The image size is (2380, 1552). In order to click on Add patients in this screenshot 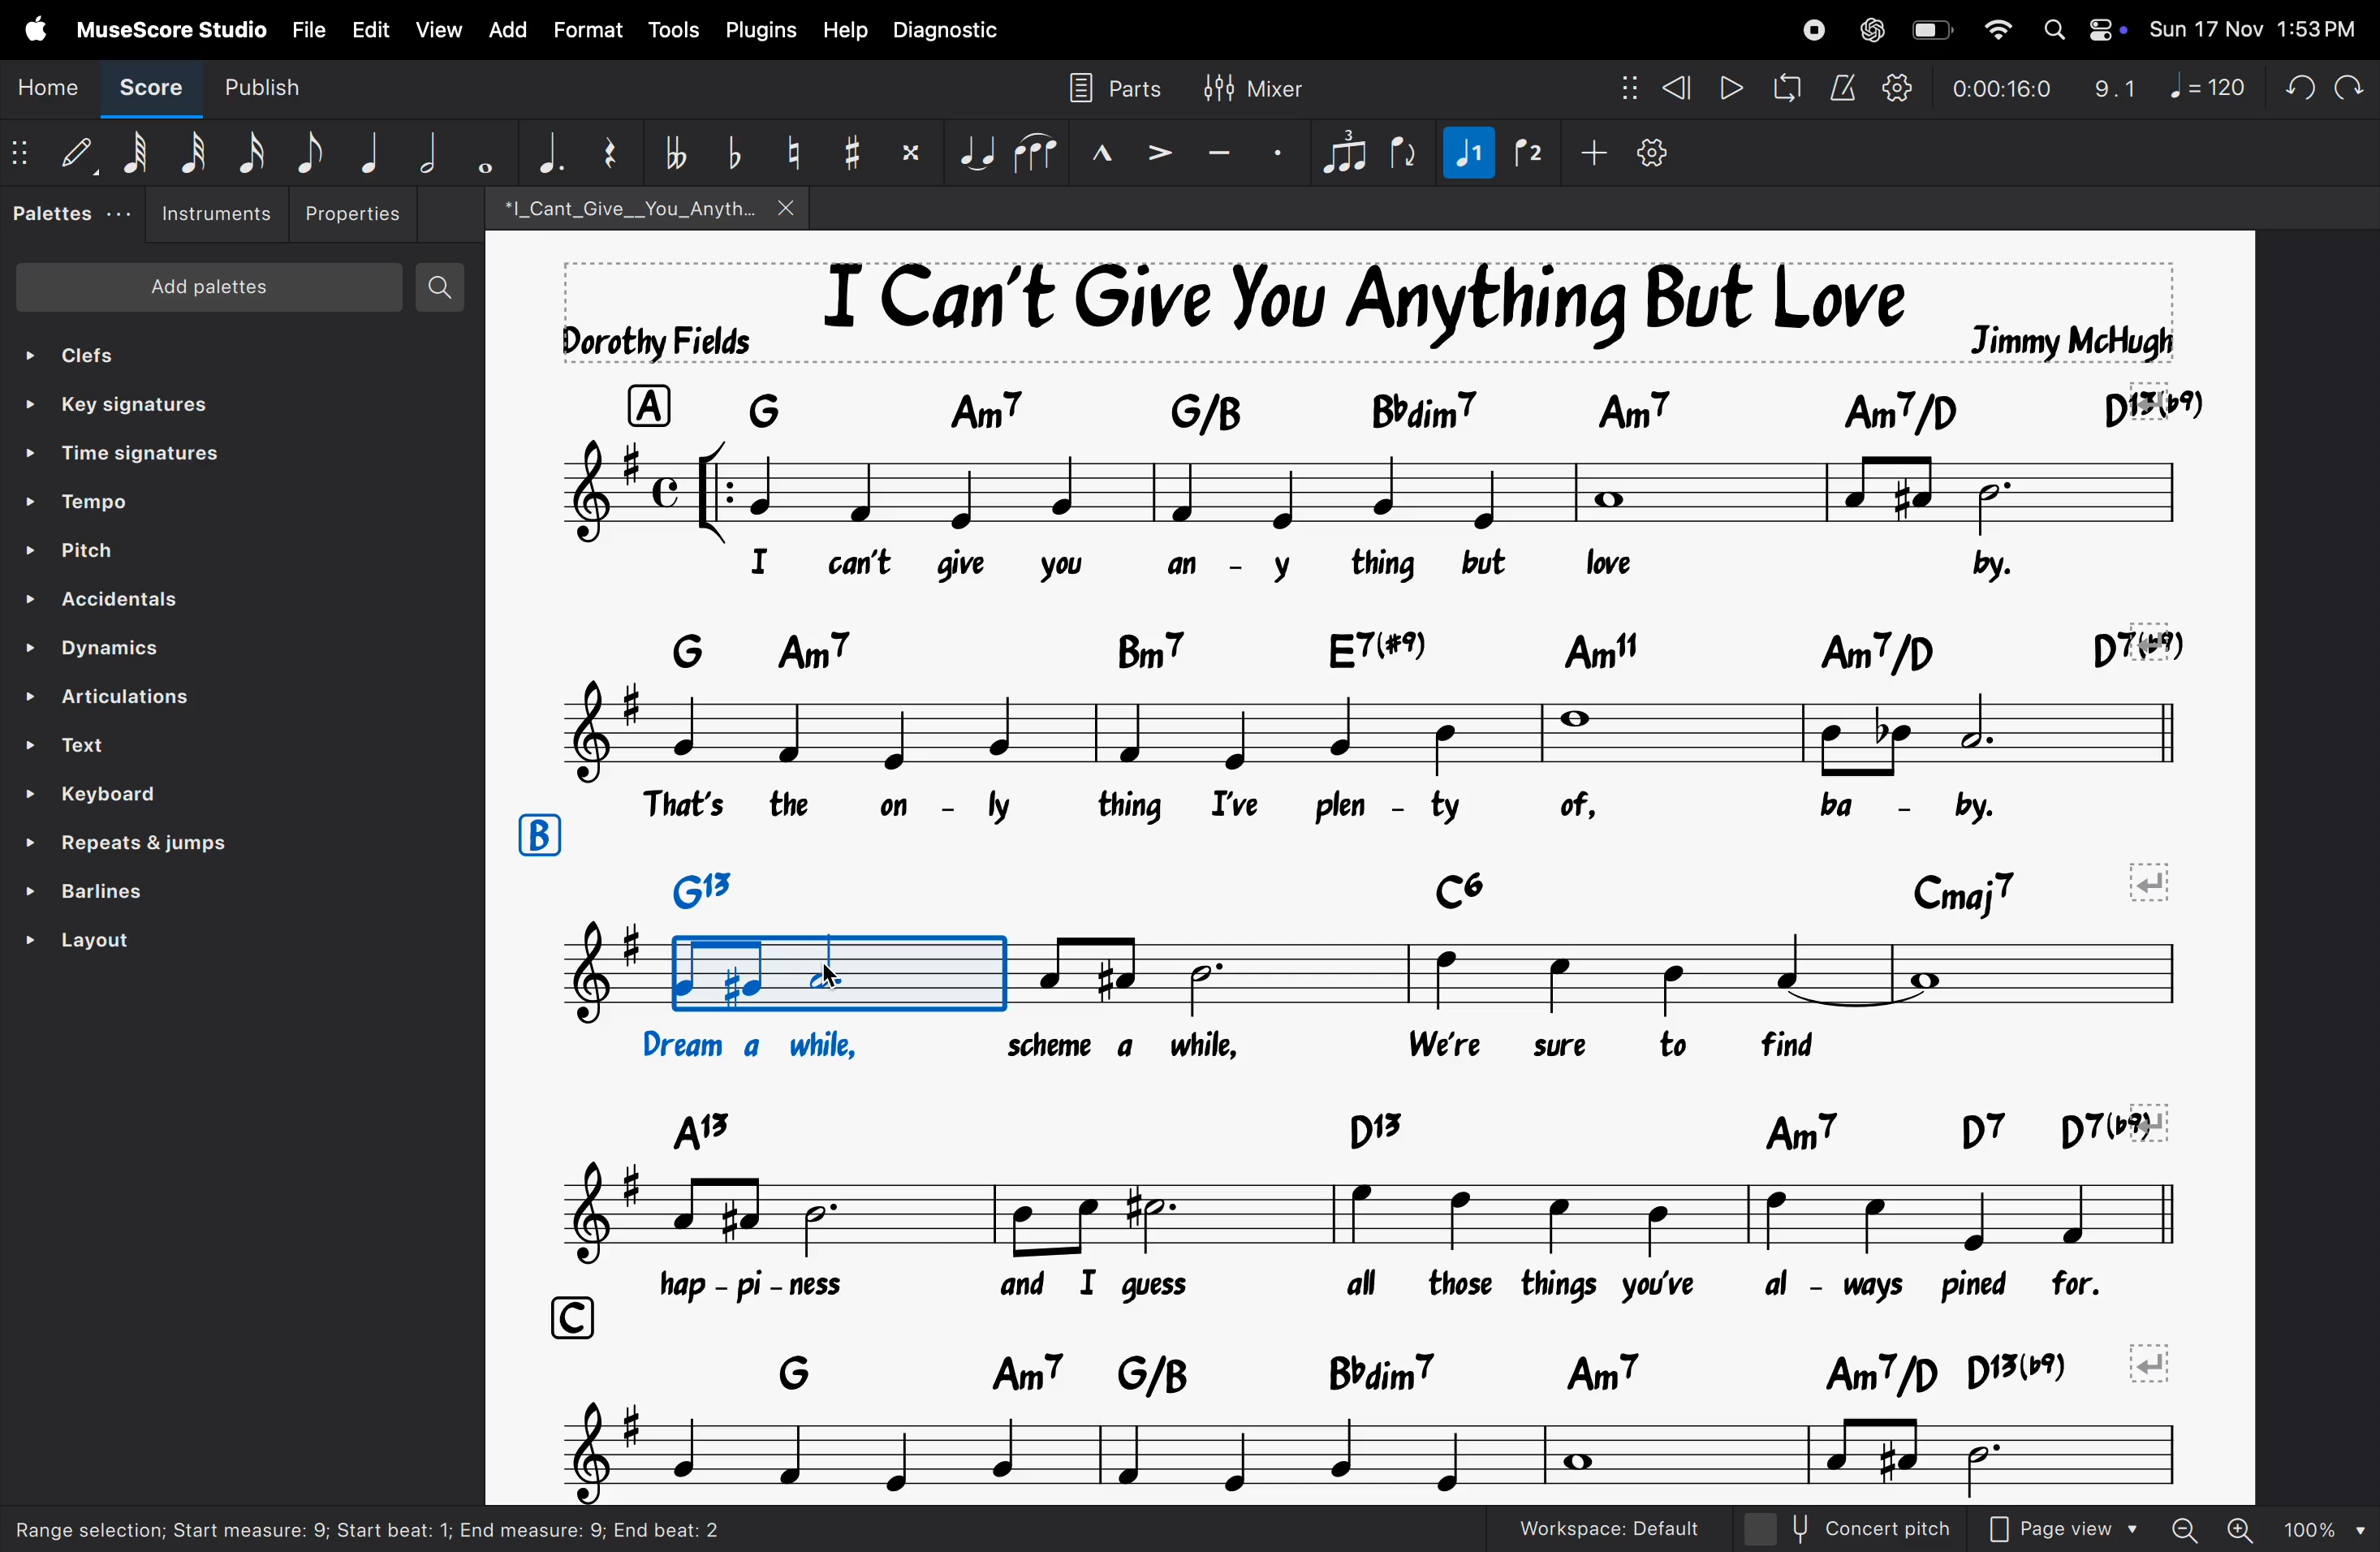, I will do `click(210, 287)`.